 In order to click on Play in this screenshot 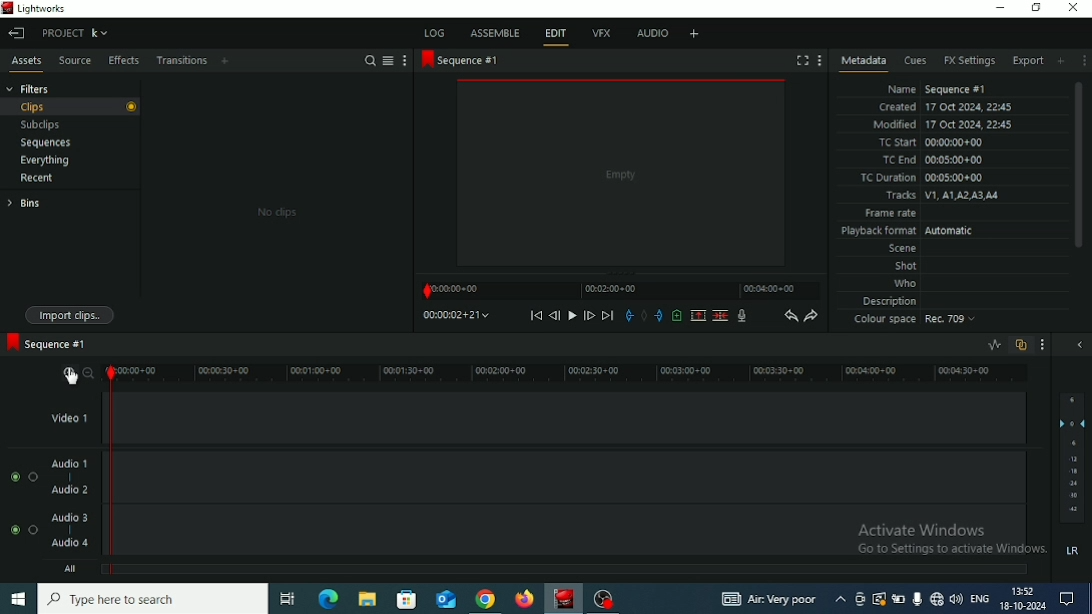, I will do `click(571, 315)`.